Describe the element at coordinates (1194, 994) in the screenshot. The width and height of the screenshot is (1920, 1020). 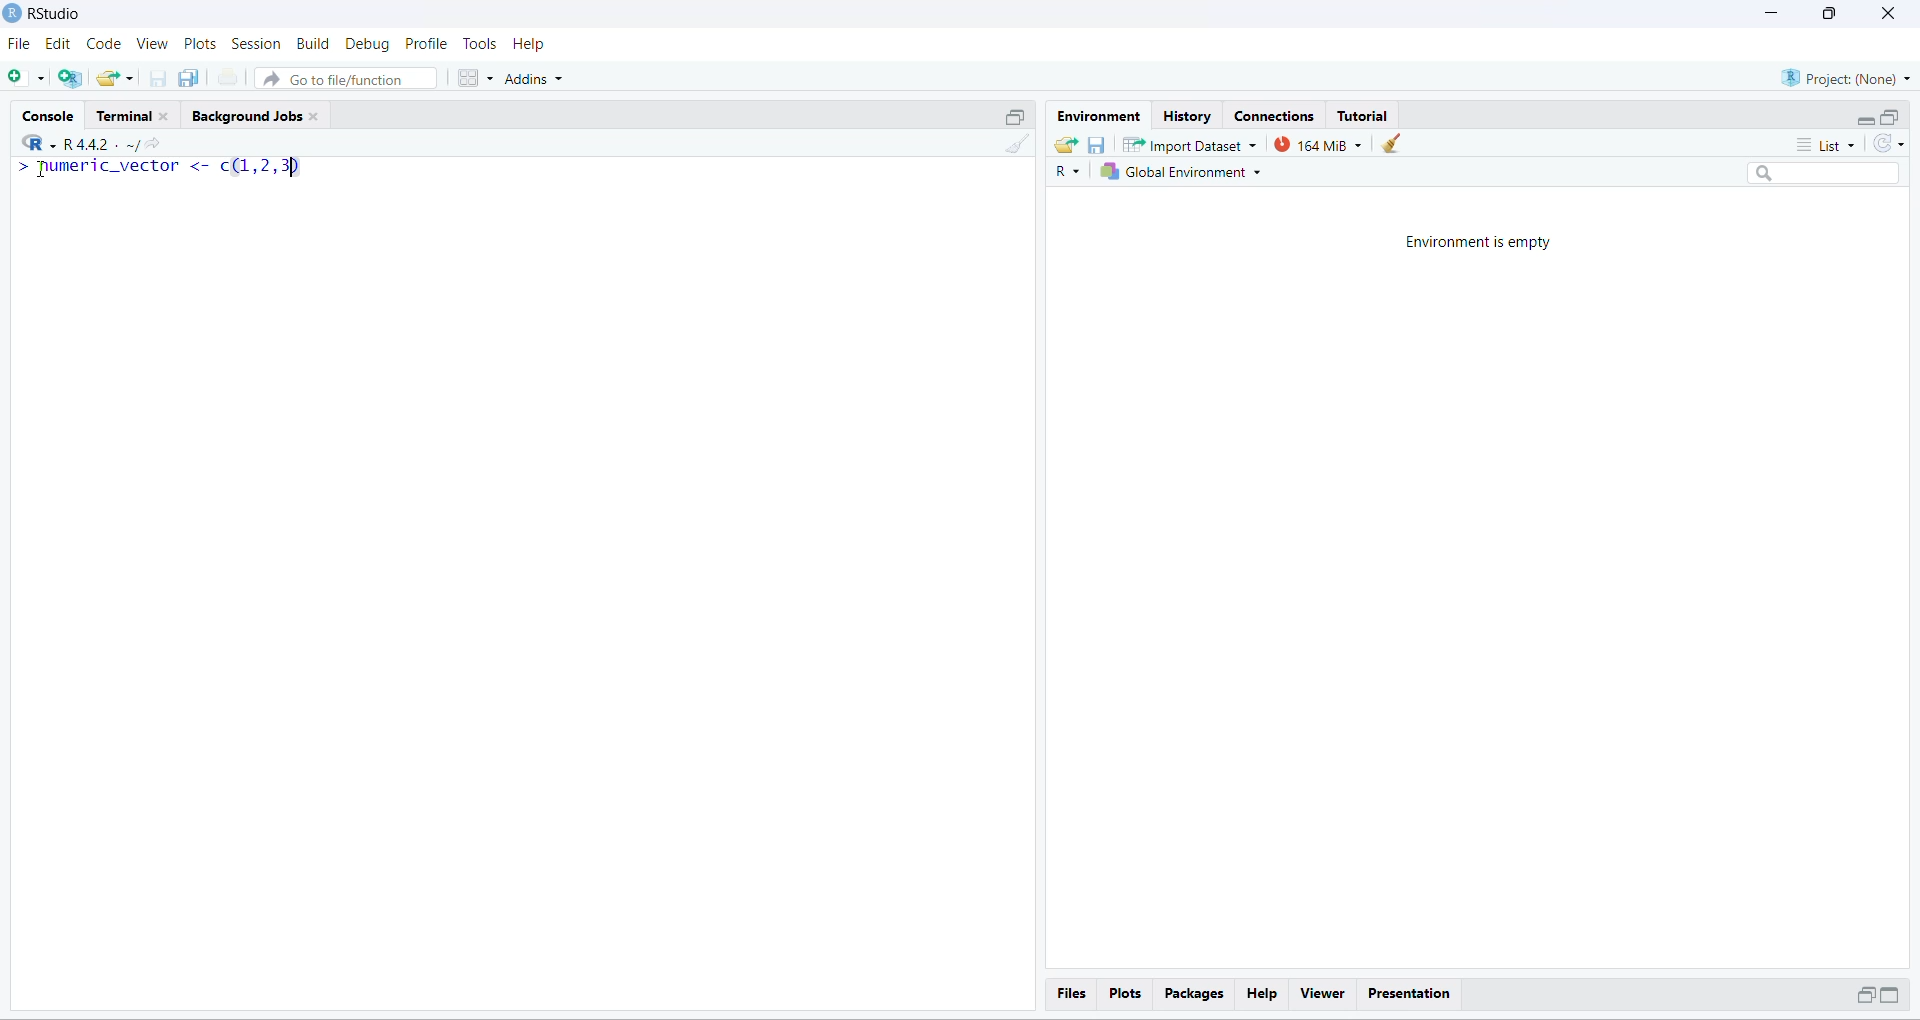
I see `Packages` at that location.